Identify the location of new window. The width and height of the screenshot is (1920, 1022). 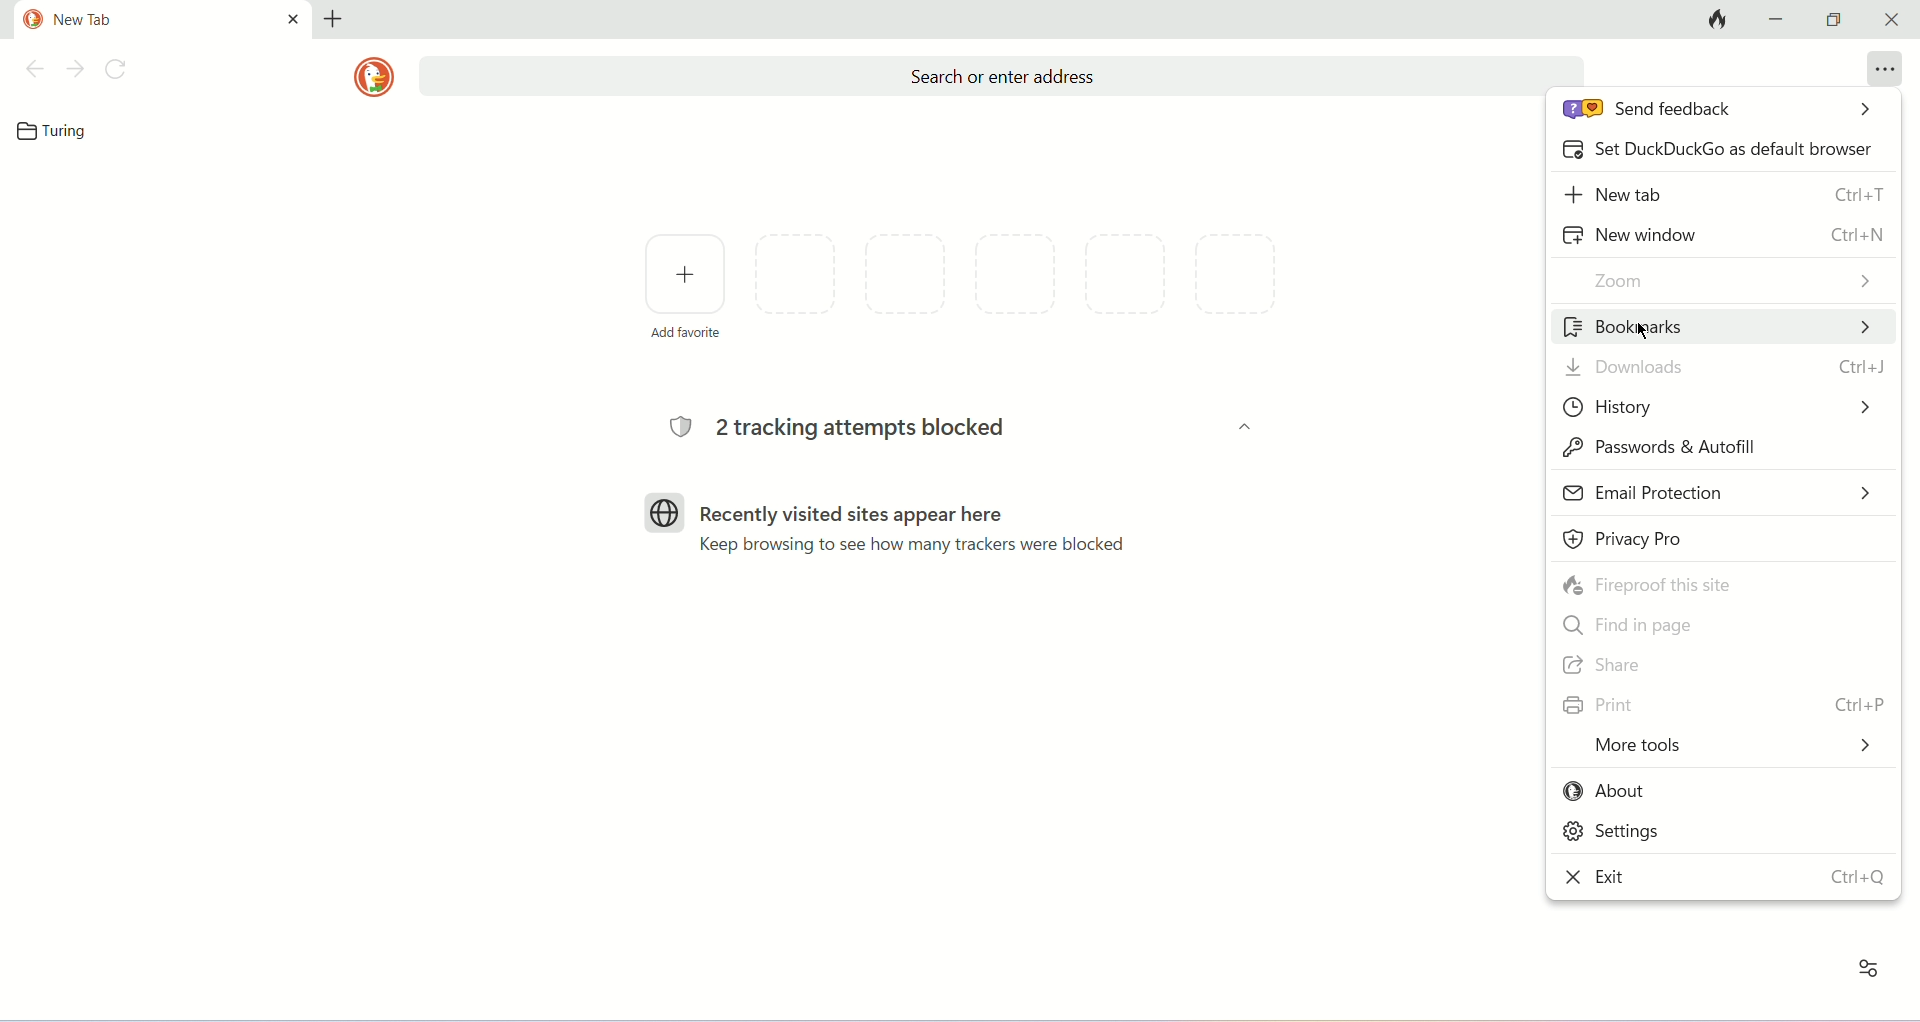
(1723, 237).